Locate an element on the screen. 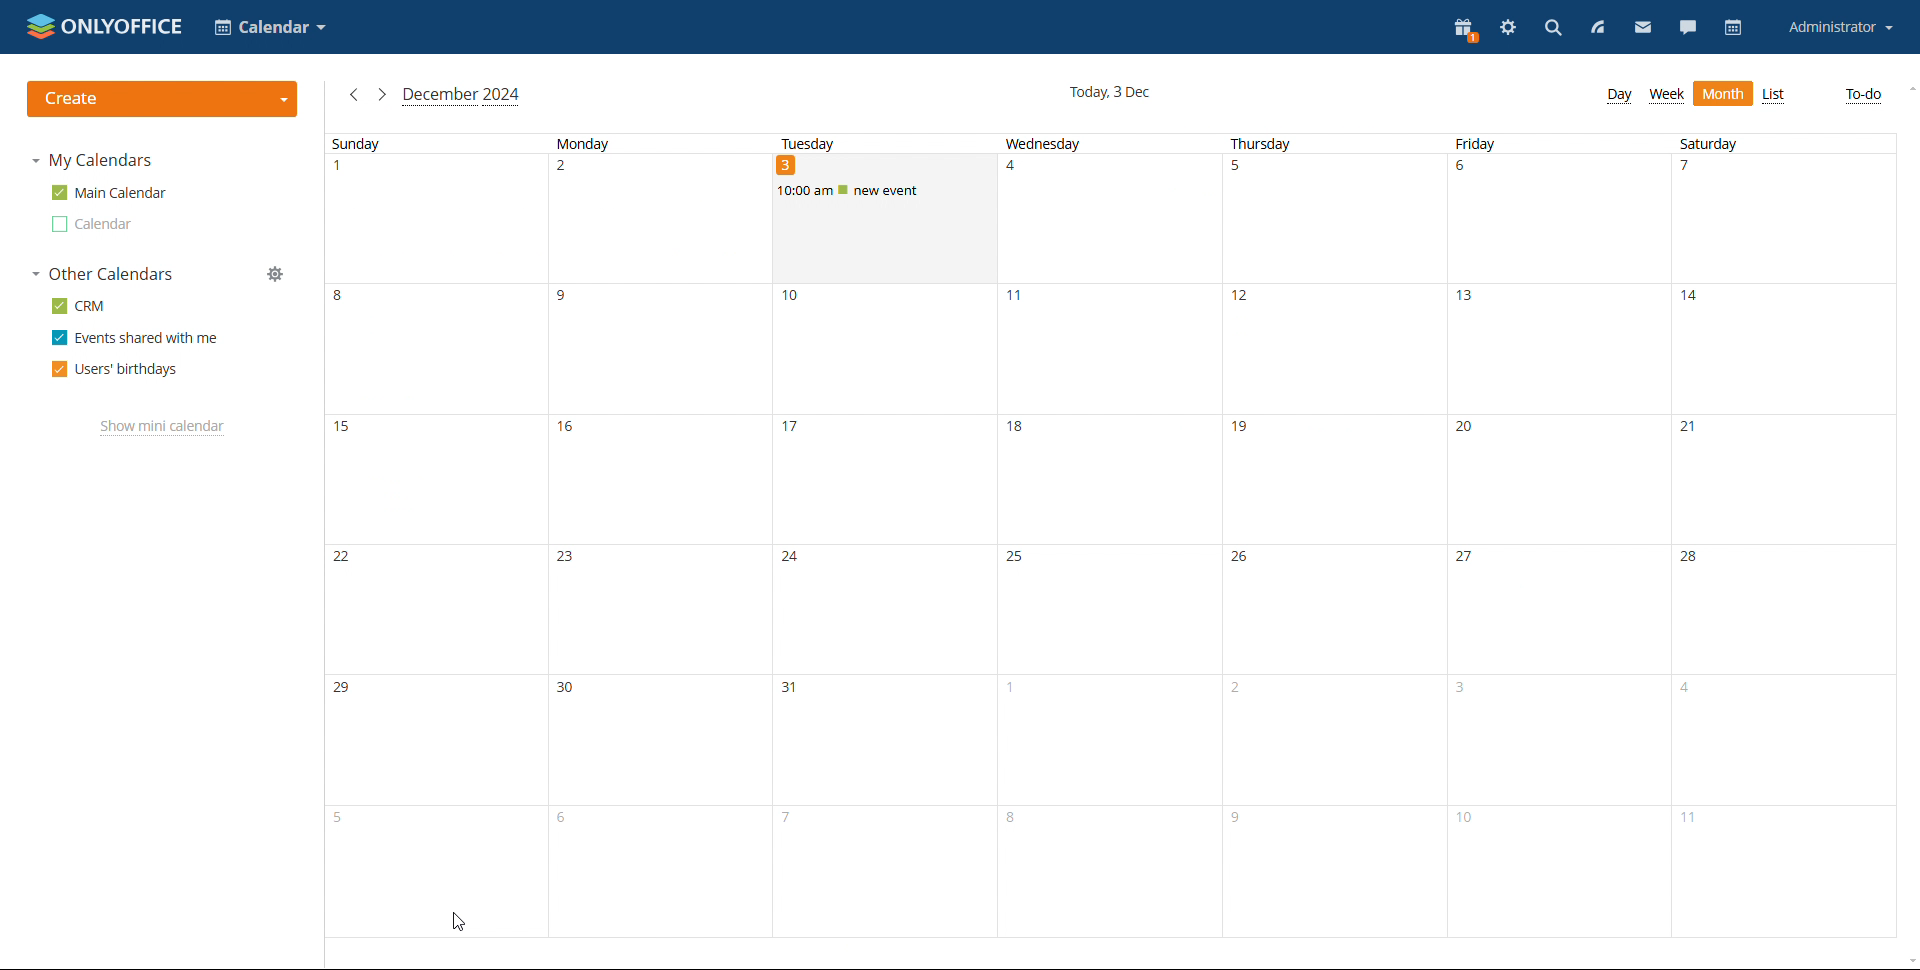 This screenshot has width=1920, height=970. create is located at coordinates (163, 99).